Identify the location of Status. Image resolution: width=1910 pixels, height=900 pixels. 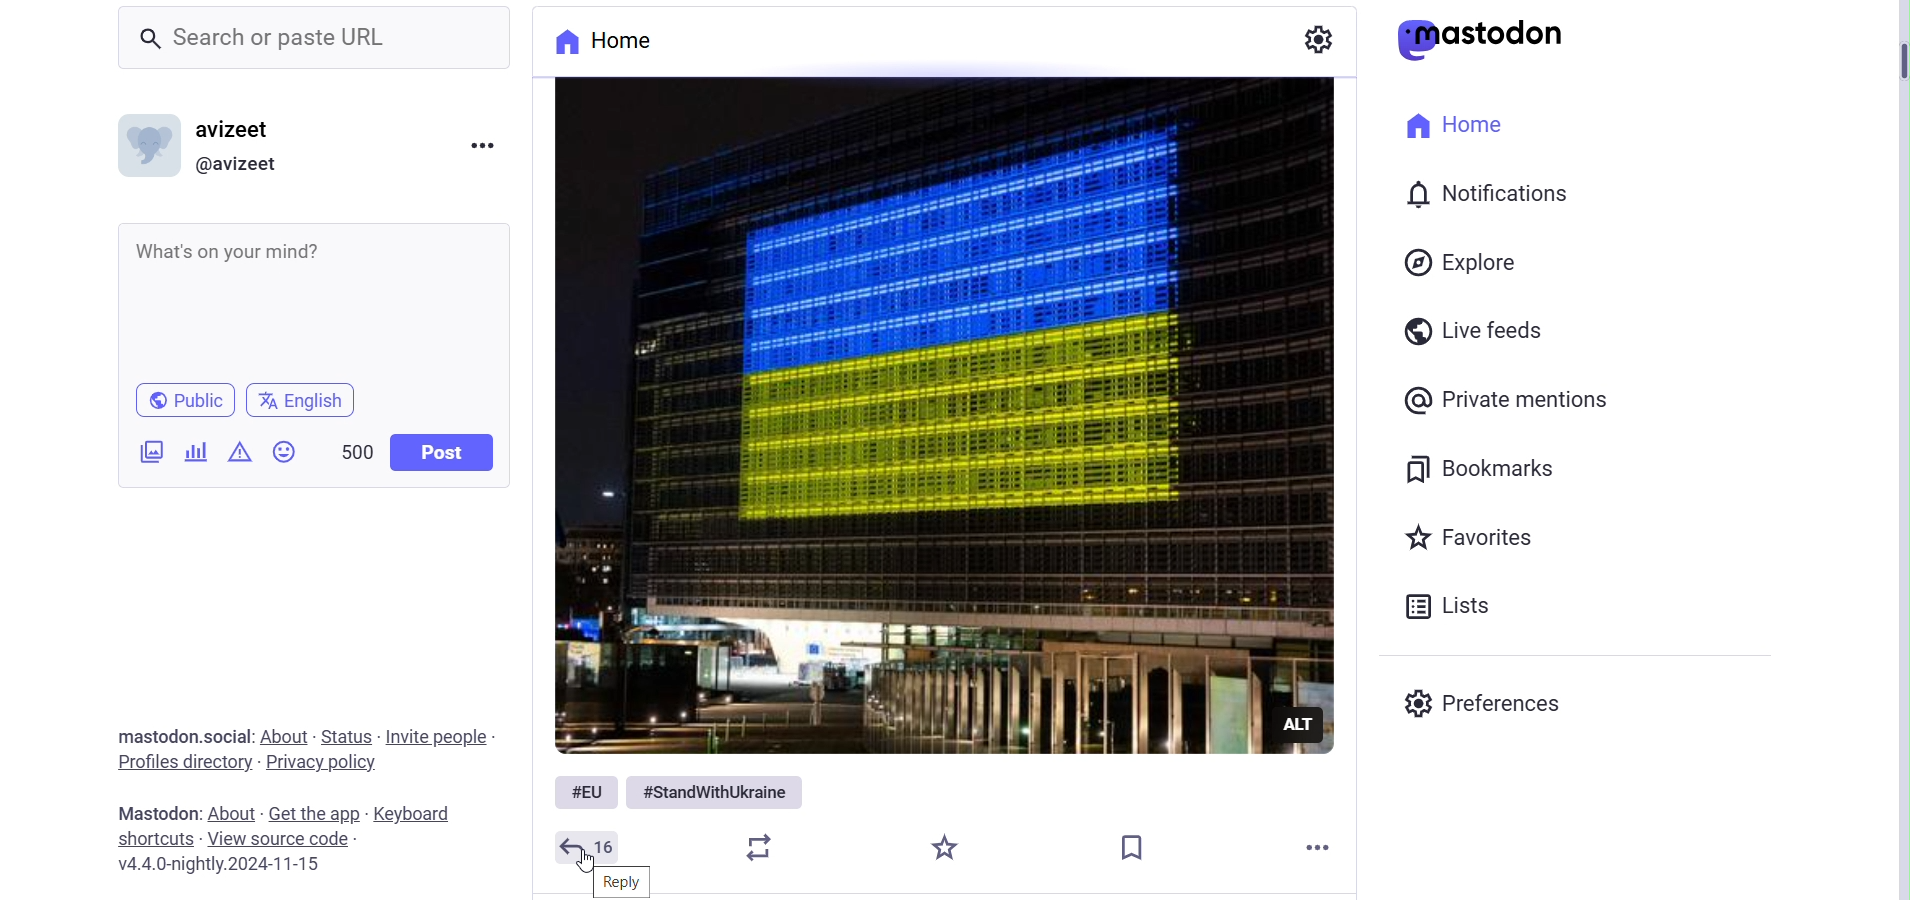
(347, 736).